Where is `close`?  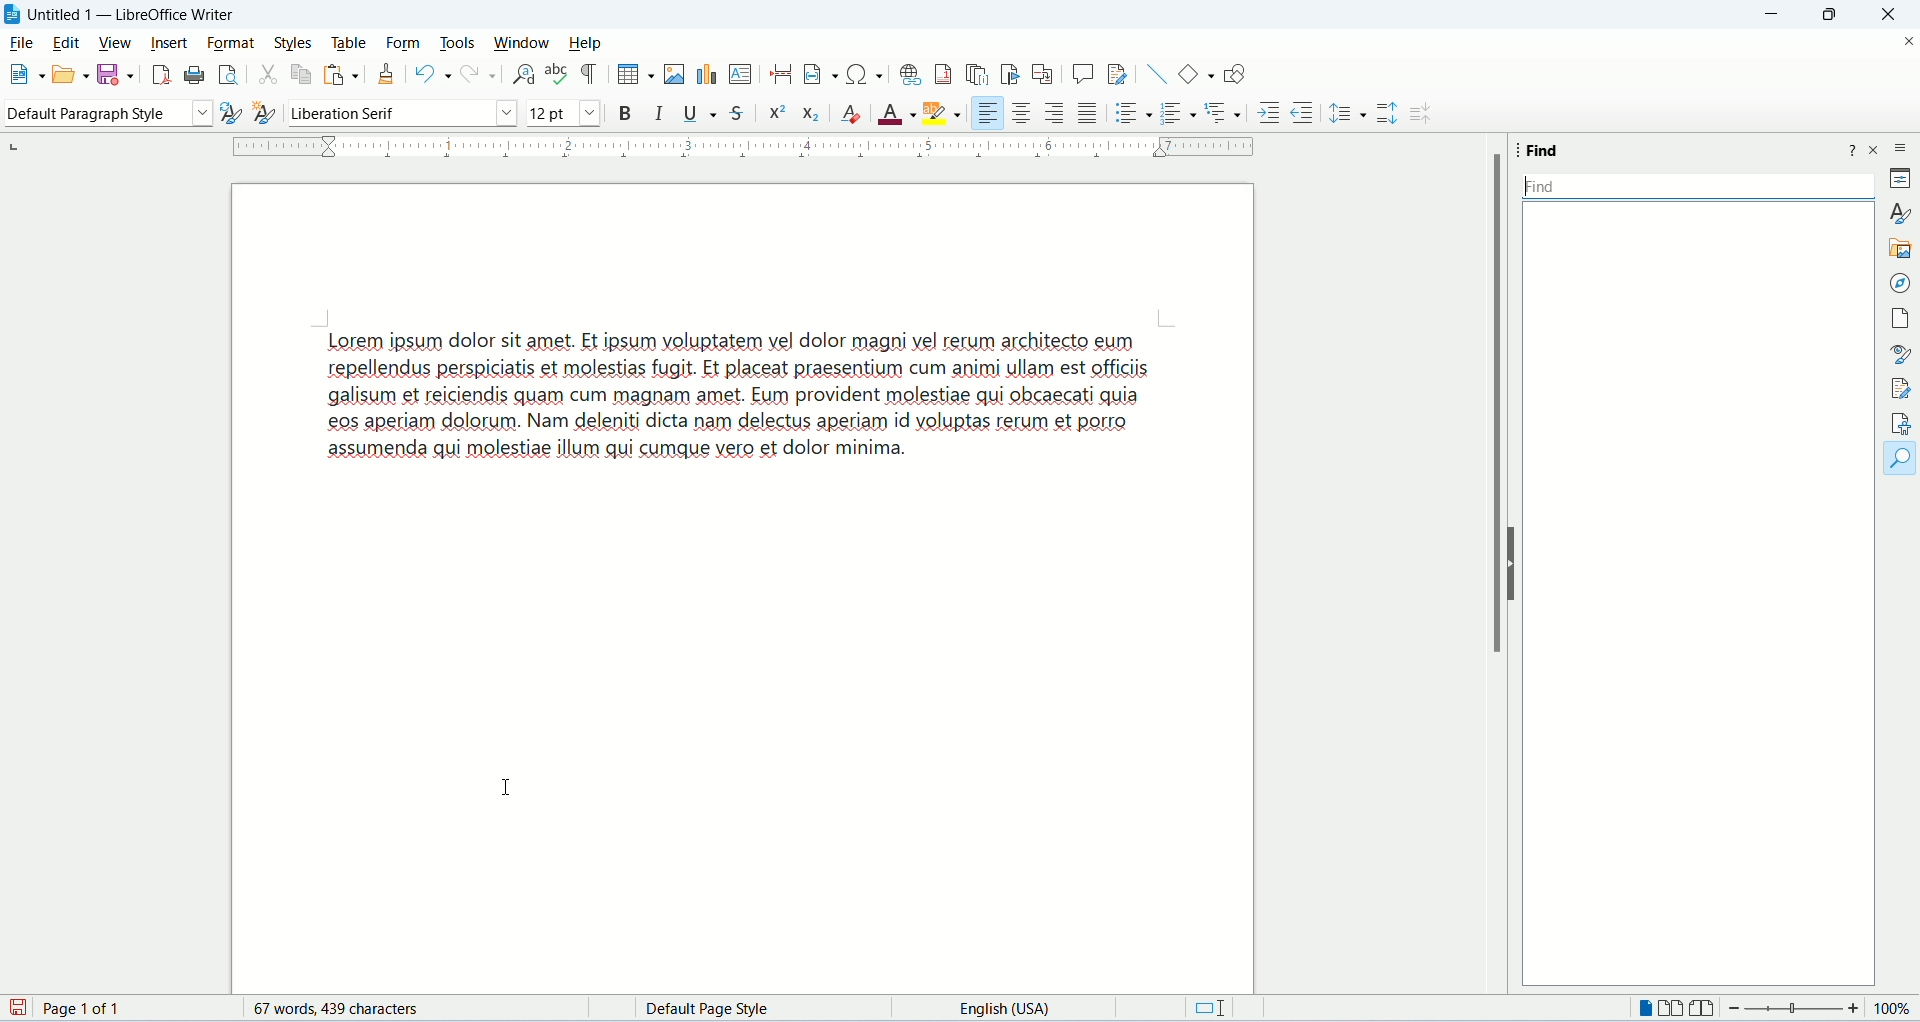
close is located at coordinates (1888, 16).